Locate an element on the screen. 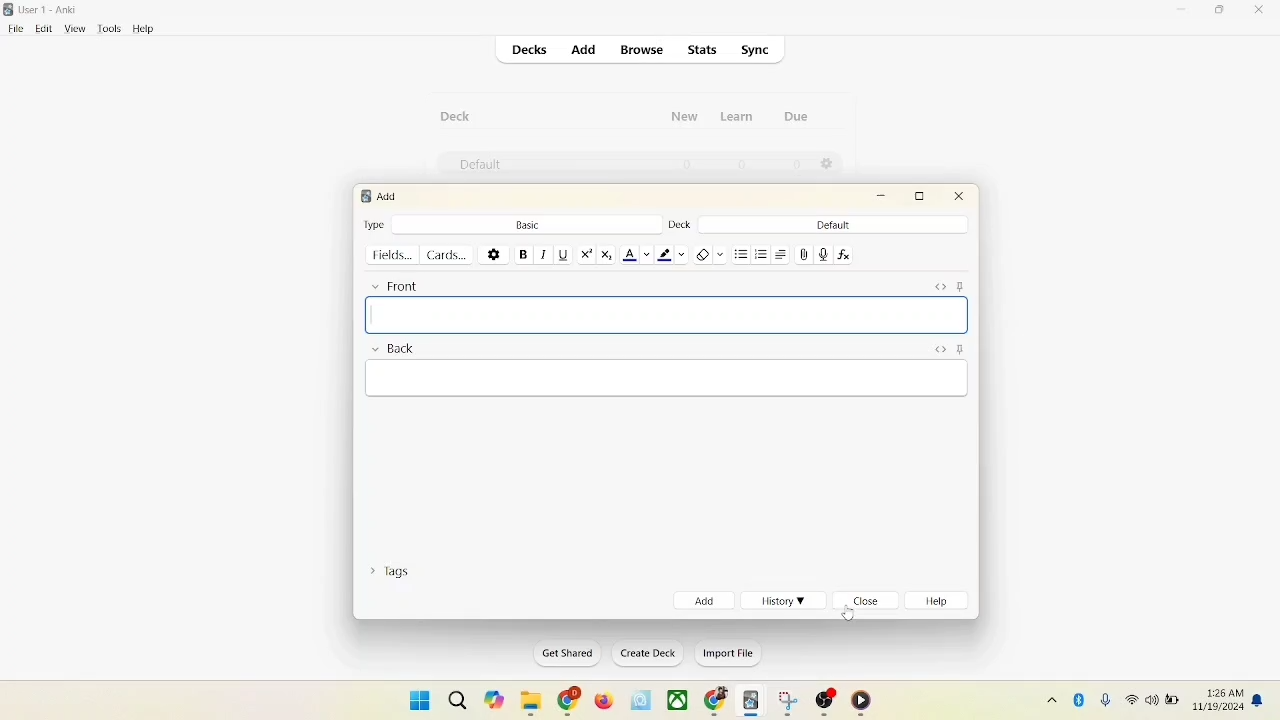 The height and width of the screenshot is (720, 1280). window is located at coordinates (412, 699).